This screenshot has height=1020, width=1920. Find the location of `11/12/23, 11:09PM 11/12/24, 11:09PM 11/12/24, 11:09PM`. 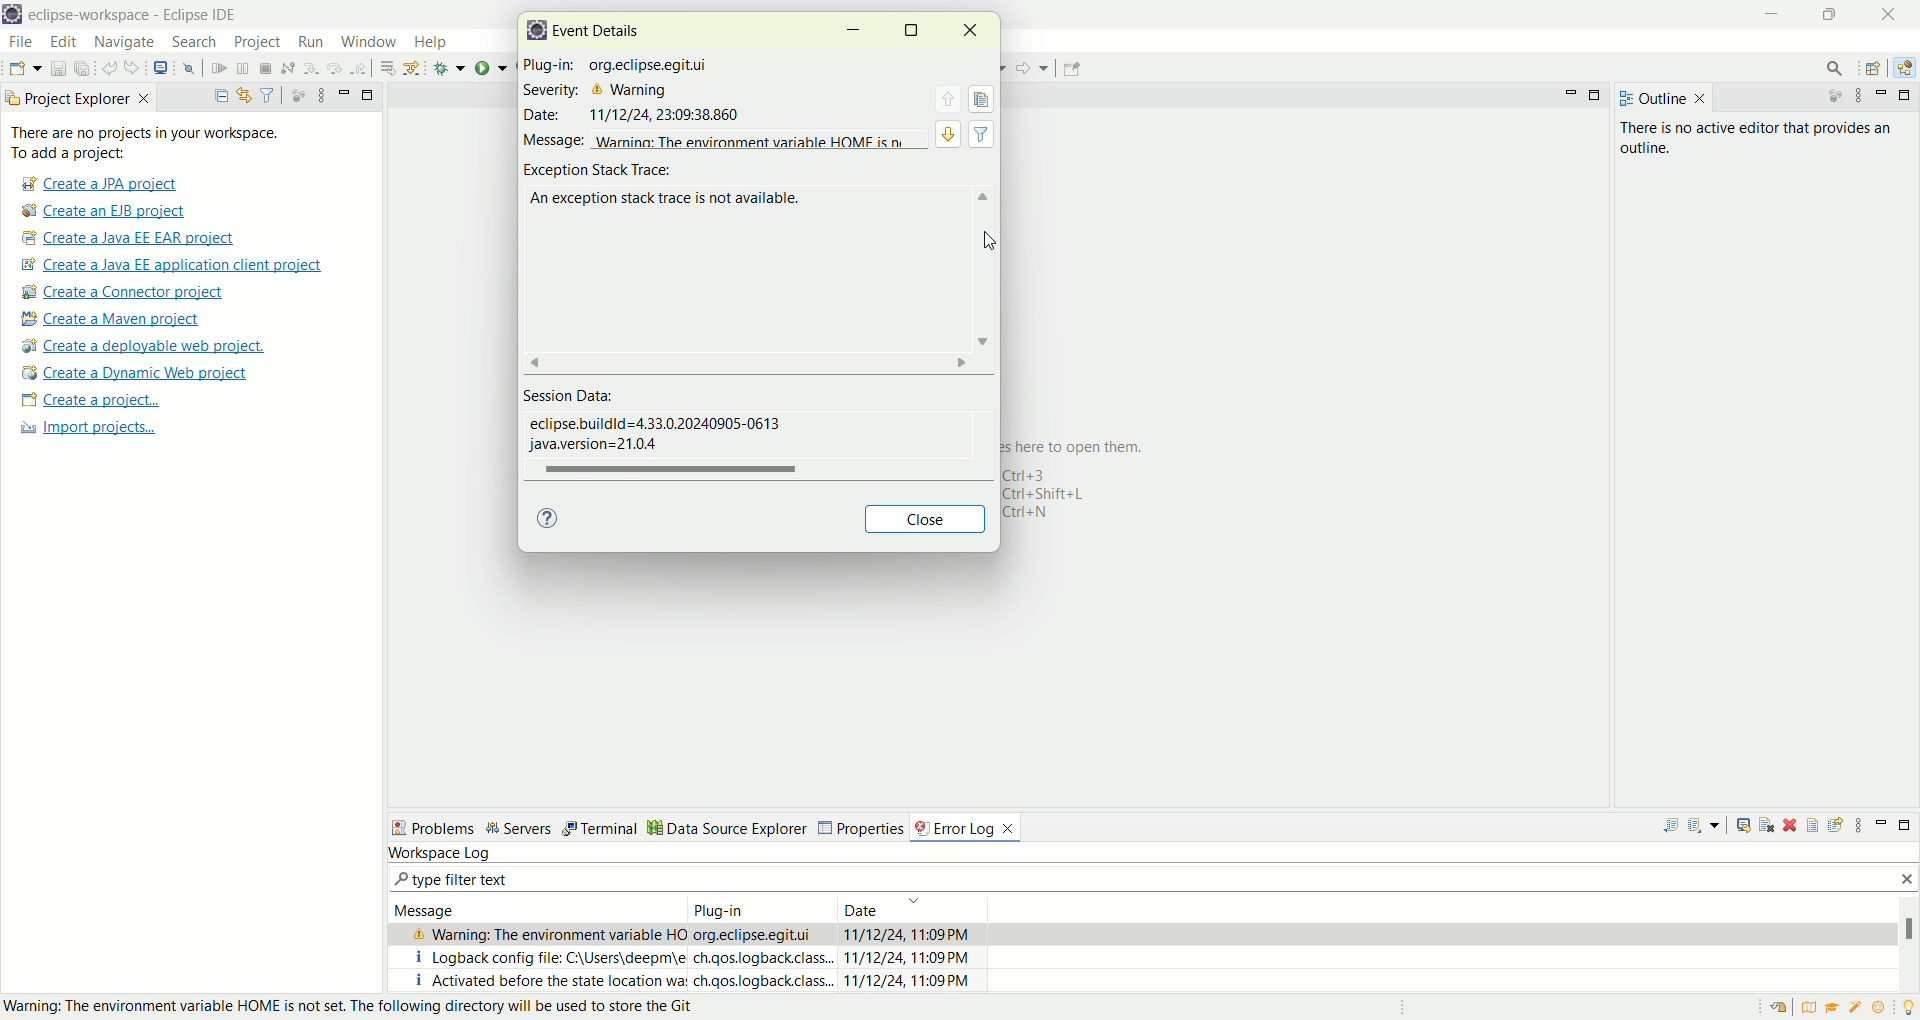

11/12/23, 11:09PM 11/12/24, 11:09PM 11/12/24, 11:09PM is located at coordinates (909, 958).